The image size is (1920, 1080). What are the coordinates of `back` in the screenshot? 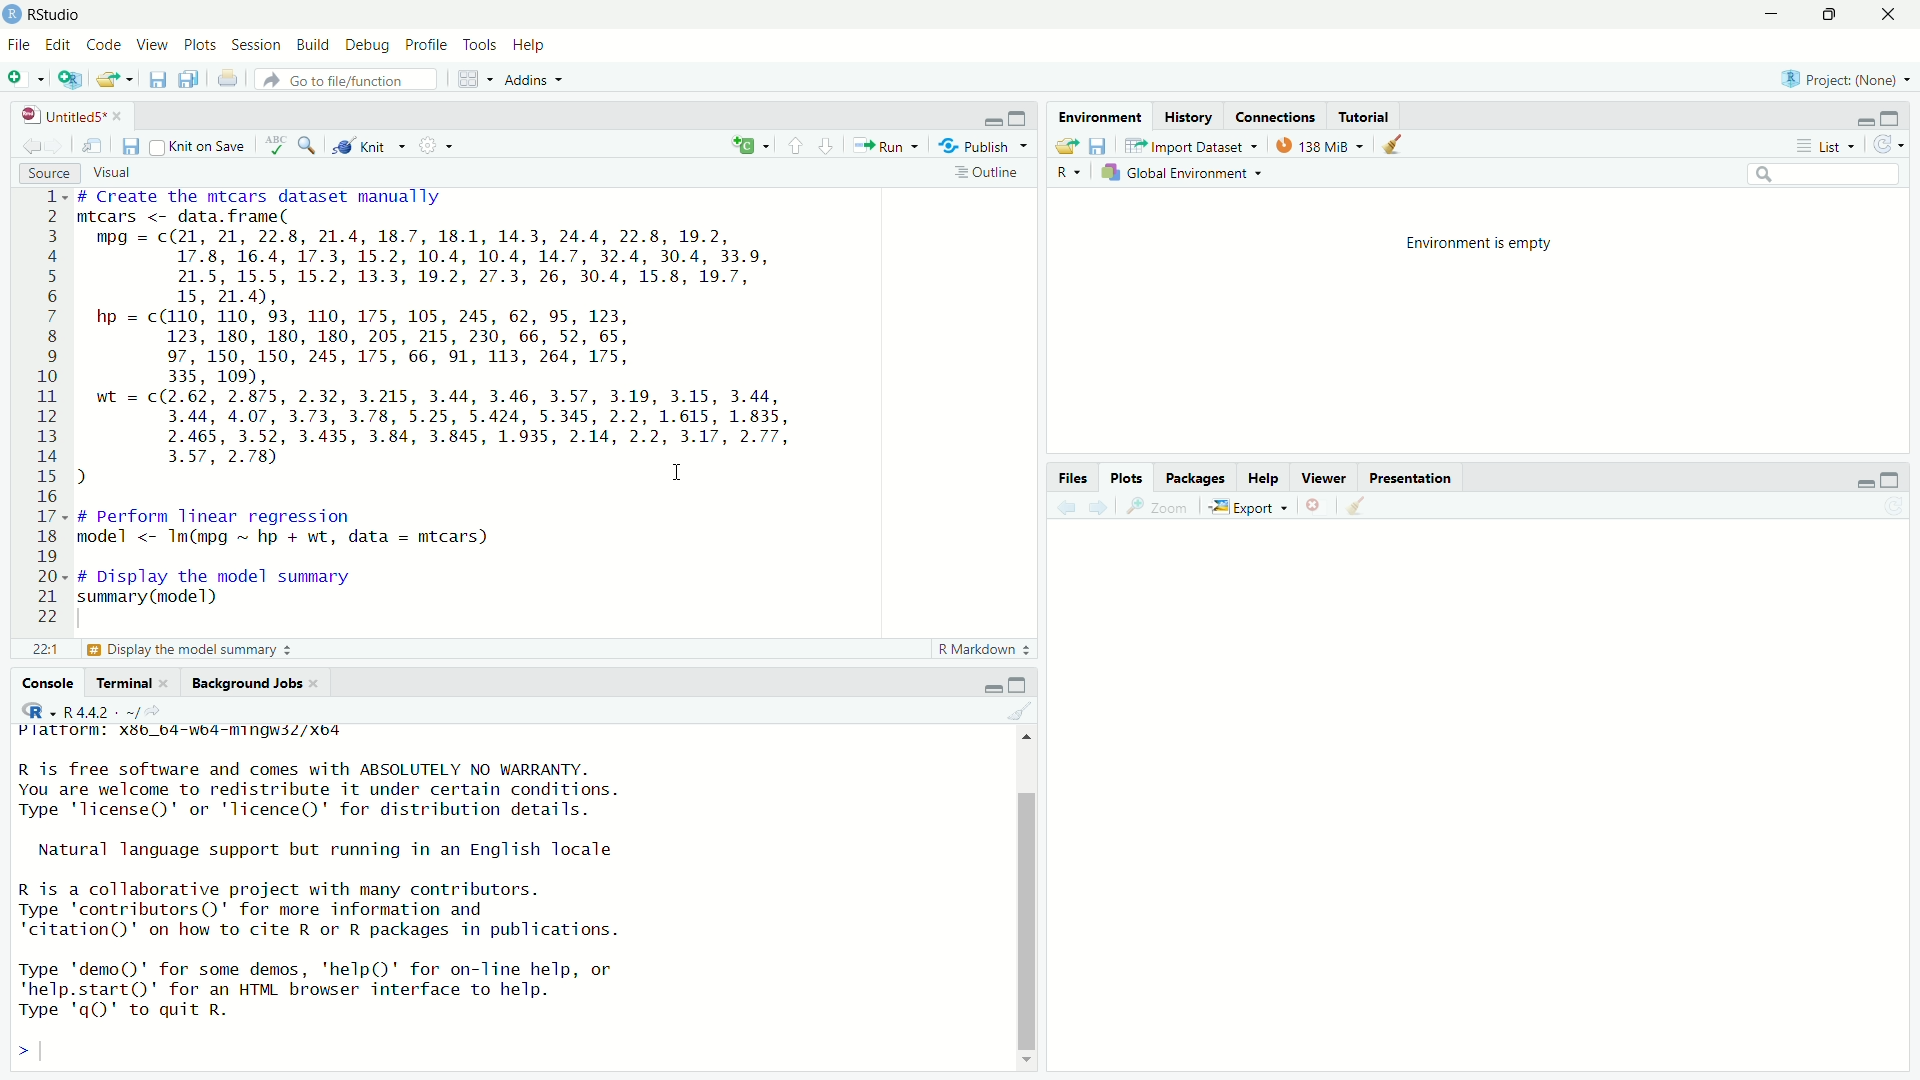 It's located at (1071, 507).